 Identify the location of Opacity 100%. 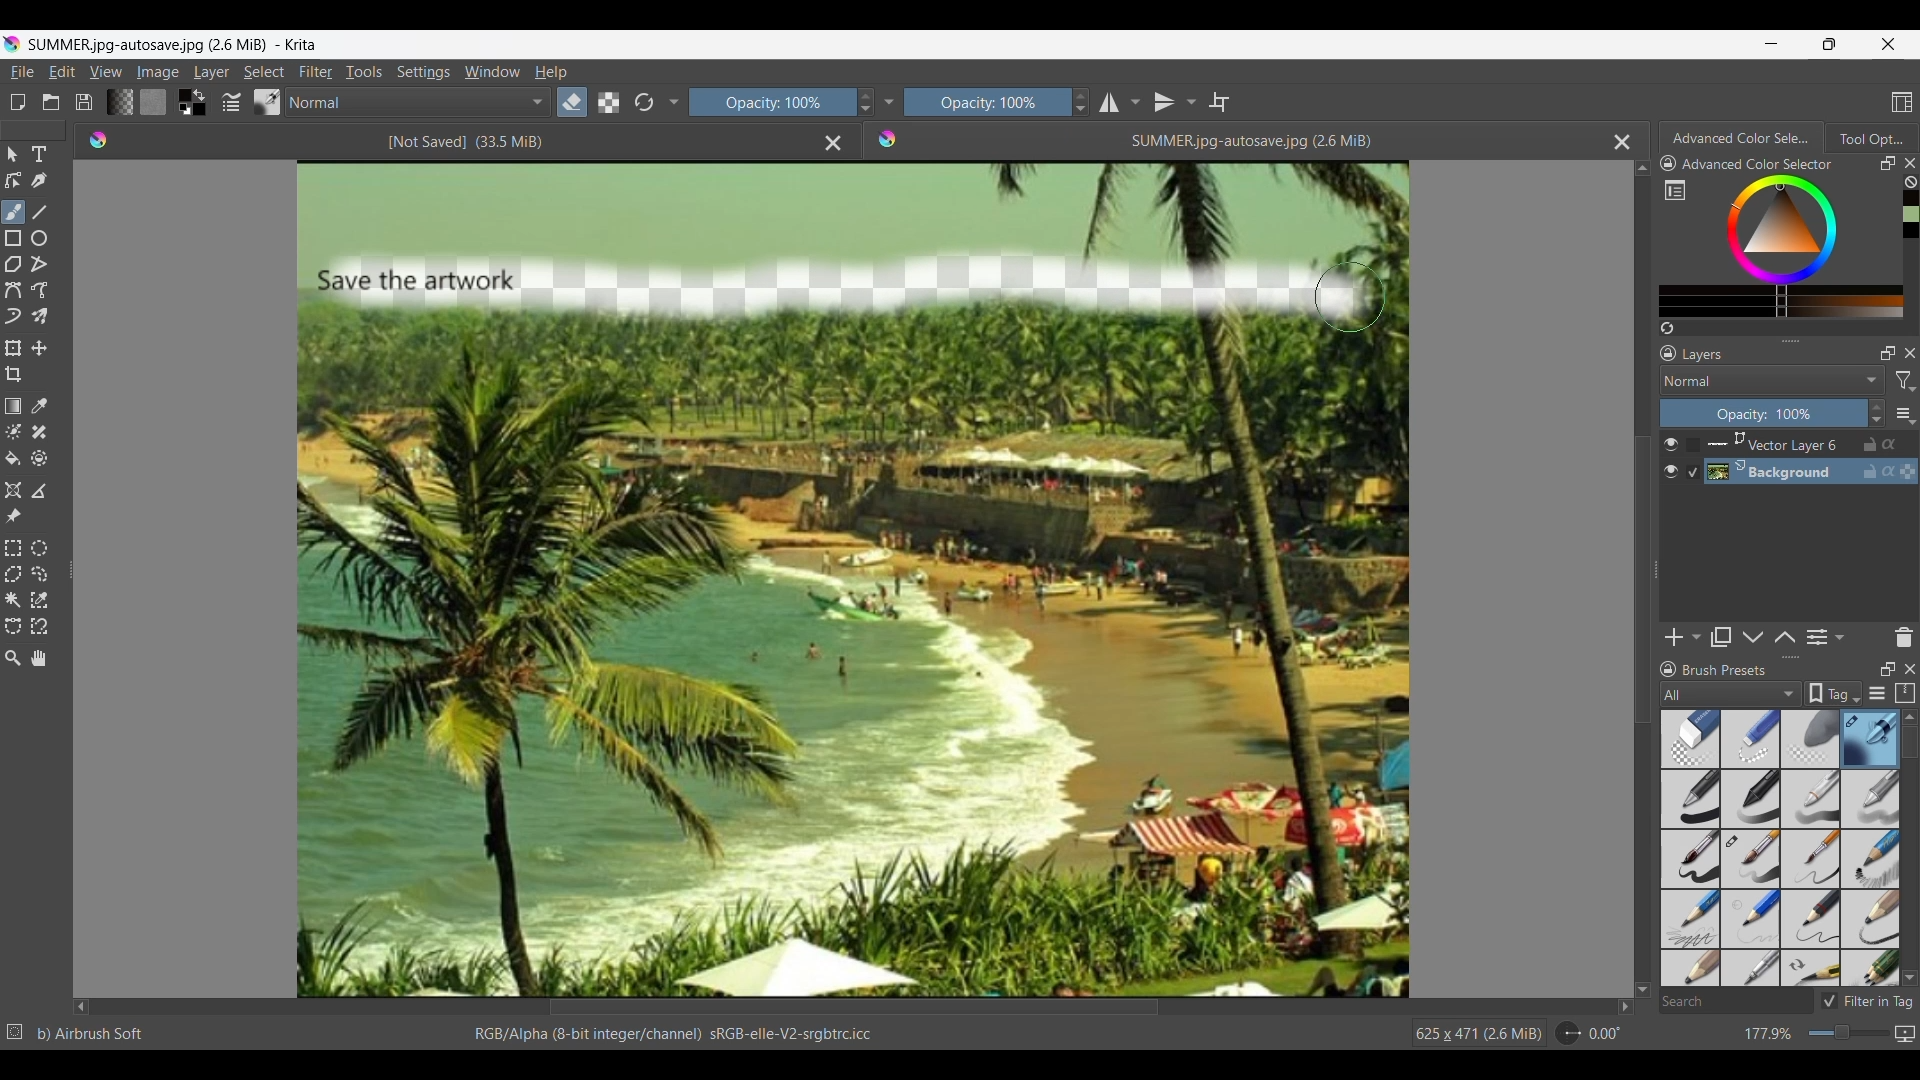
(1763, 414).